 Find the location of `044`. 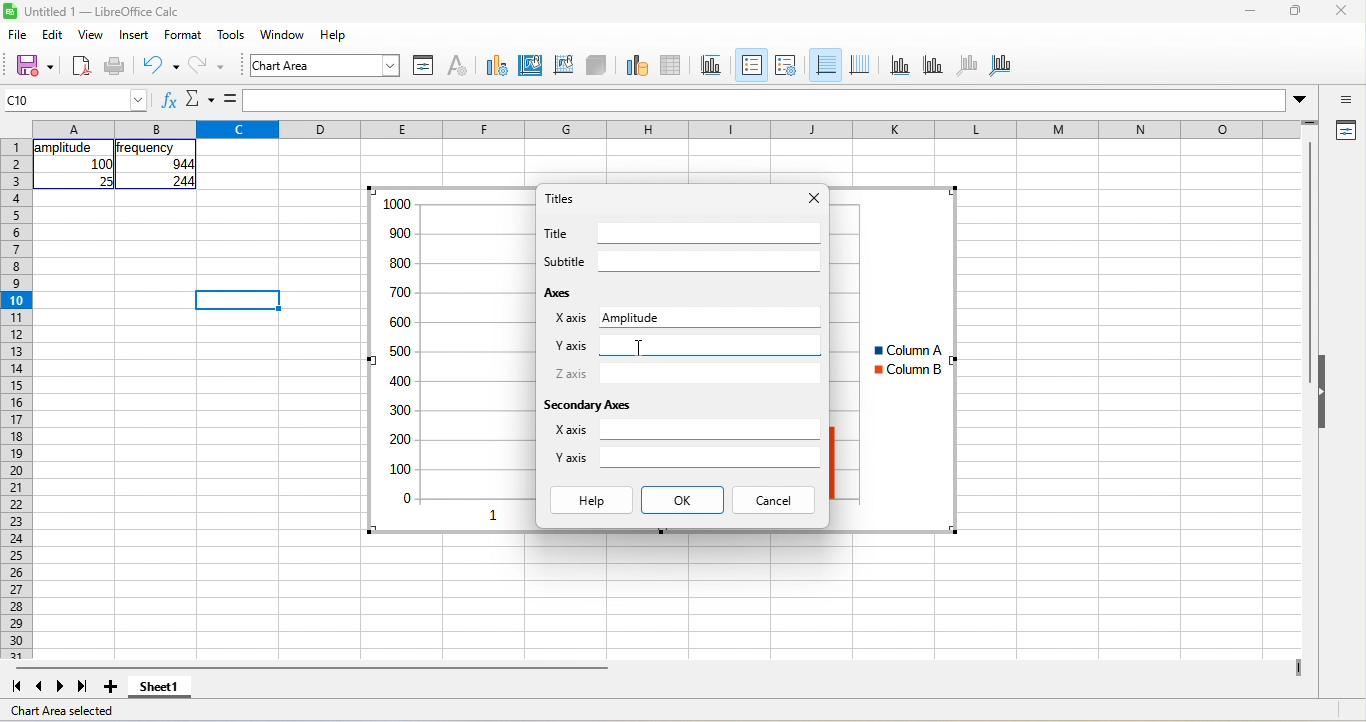

044 is located at coordinates (183, 164).